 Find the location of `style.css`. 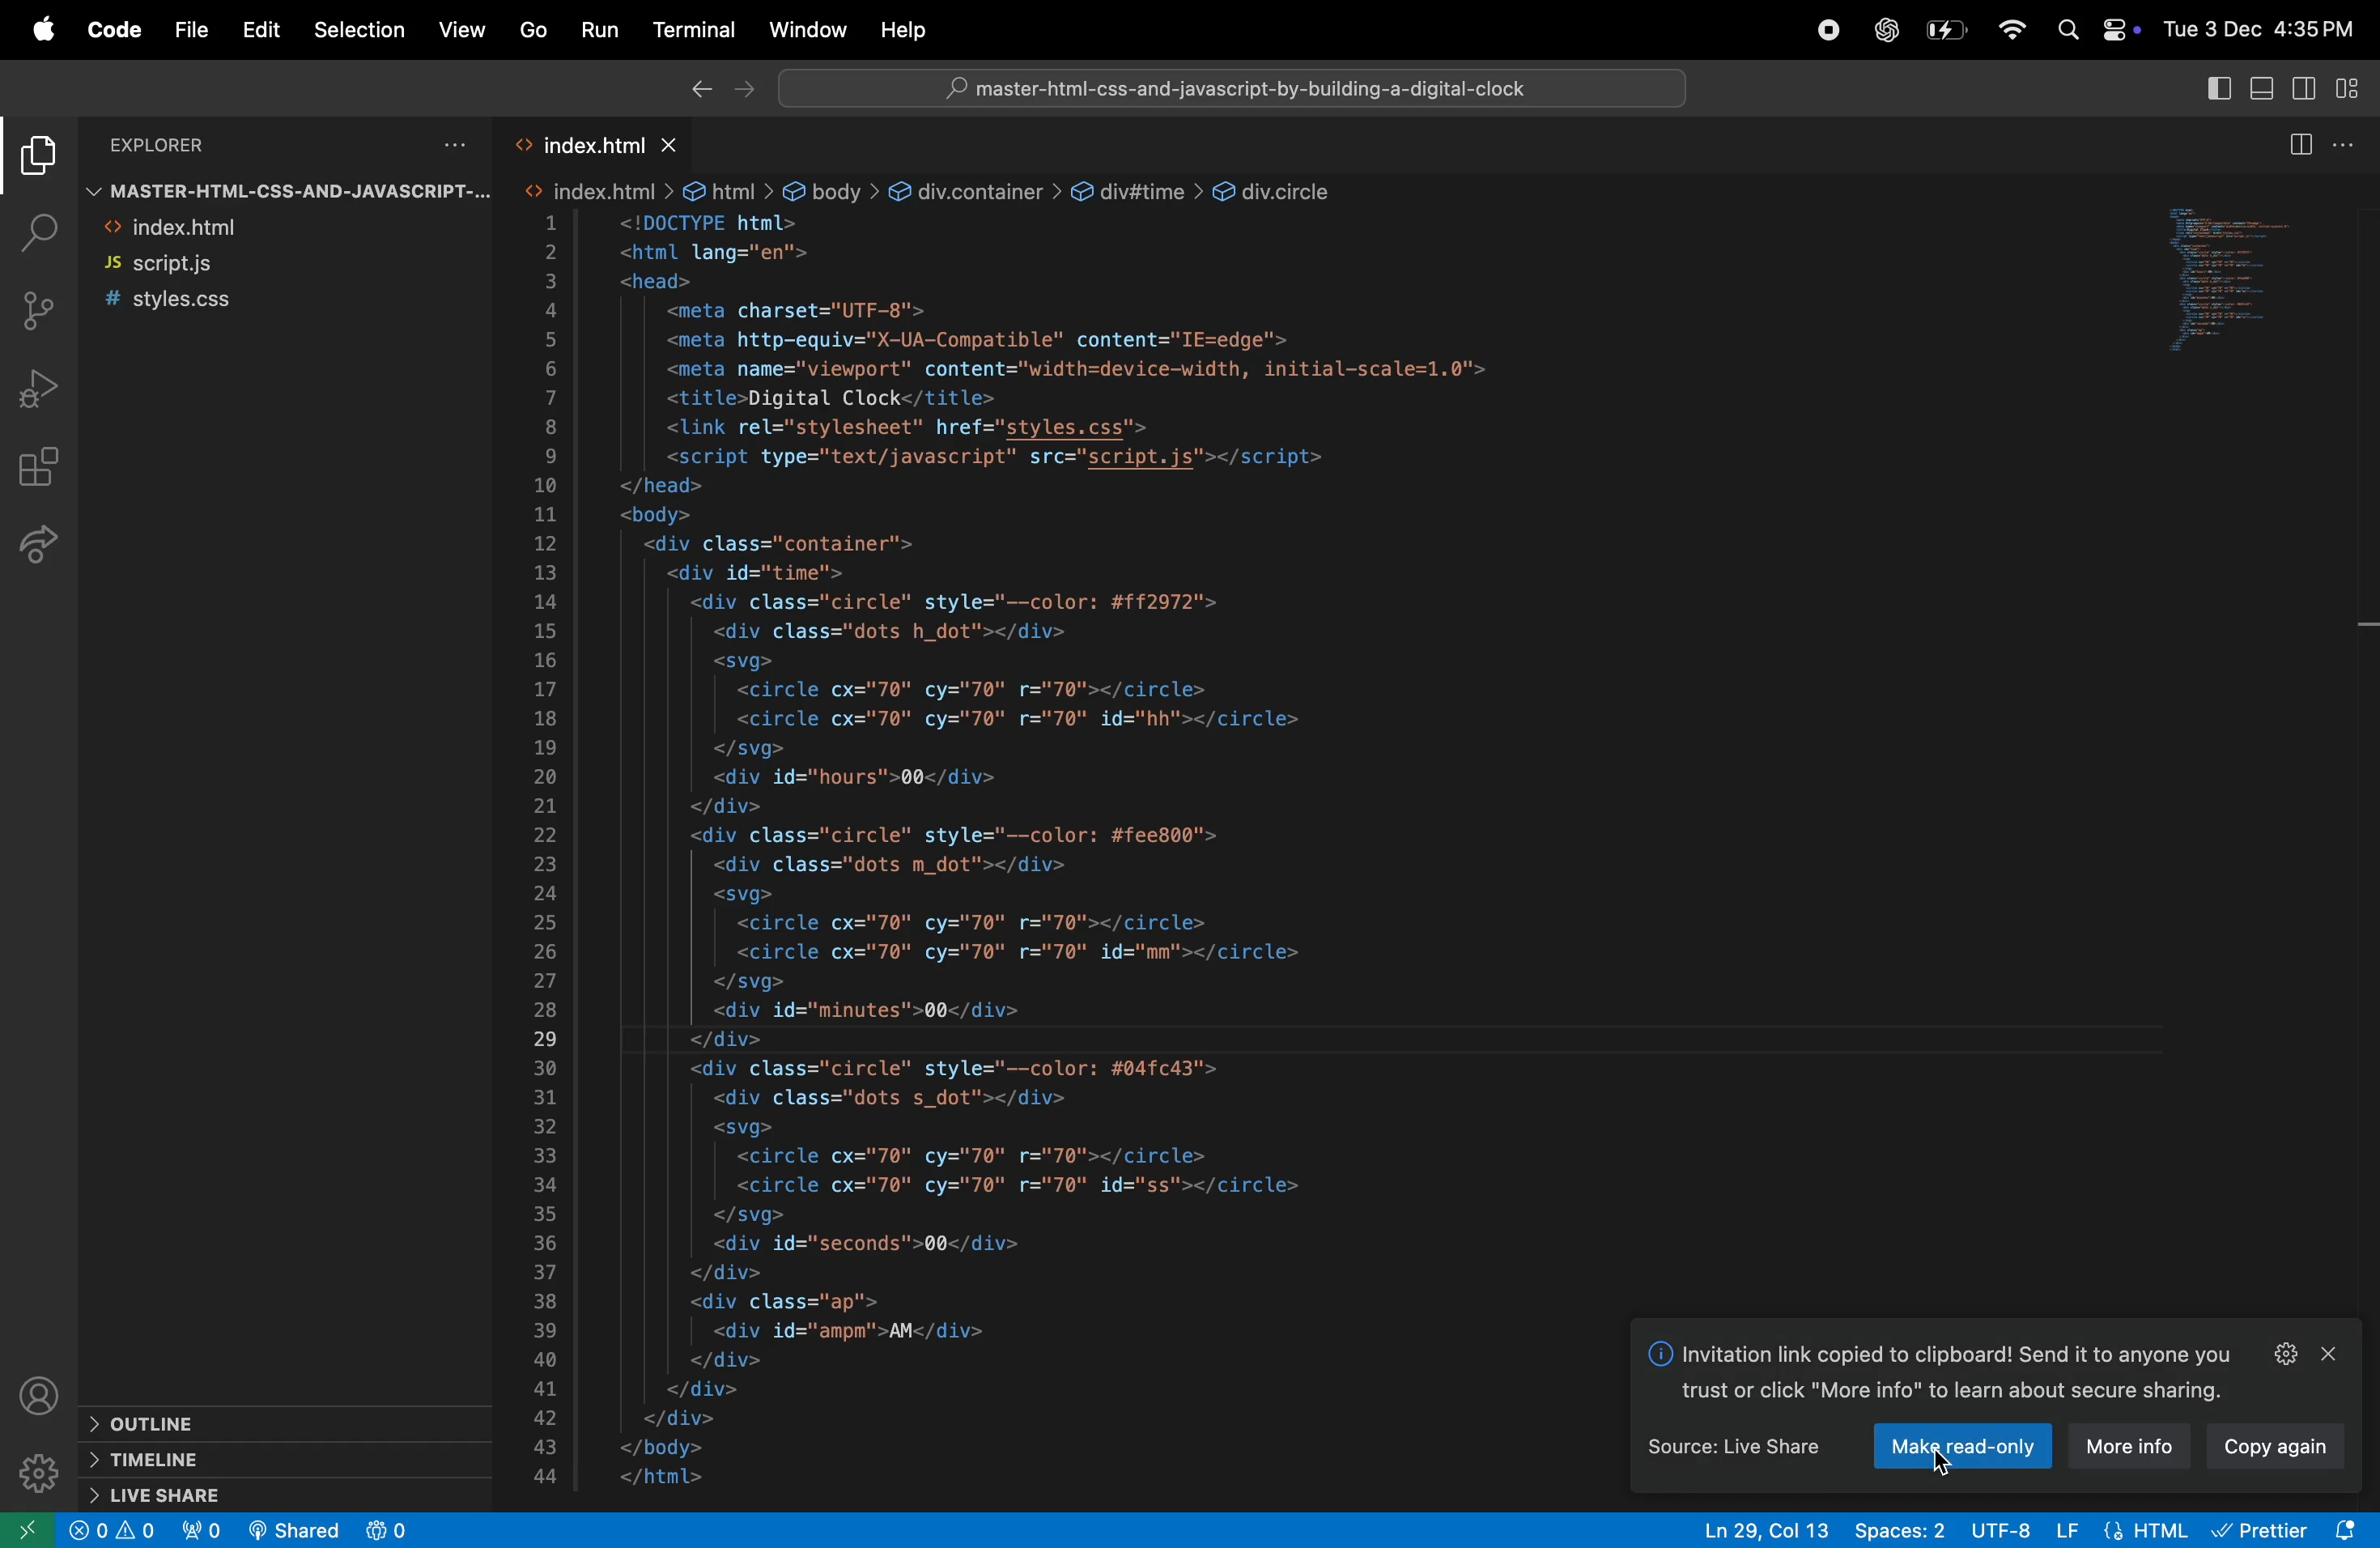

style.css is located at coordinates (270, 304).